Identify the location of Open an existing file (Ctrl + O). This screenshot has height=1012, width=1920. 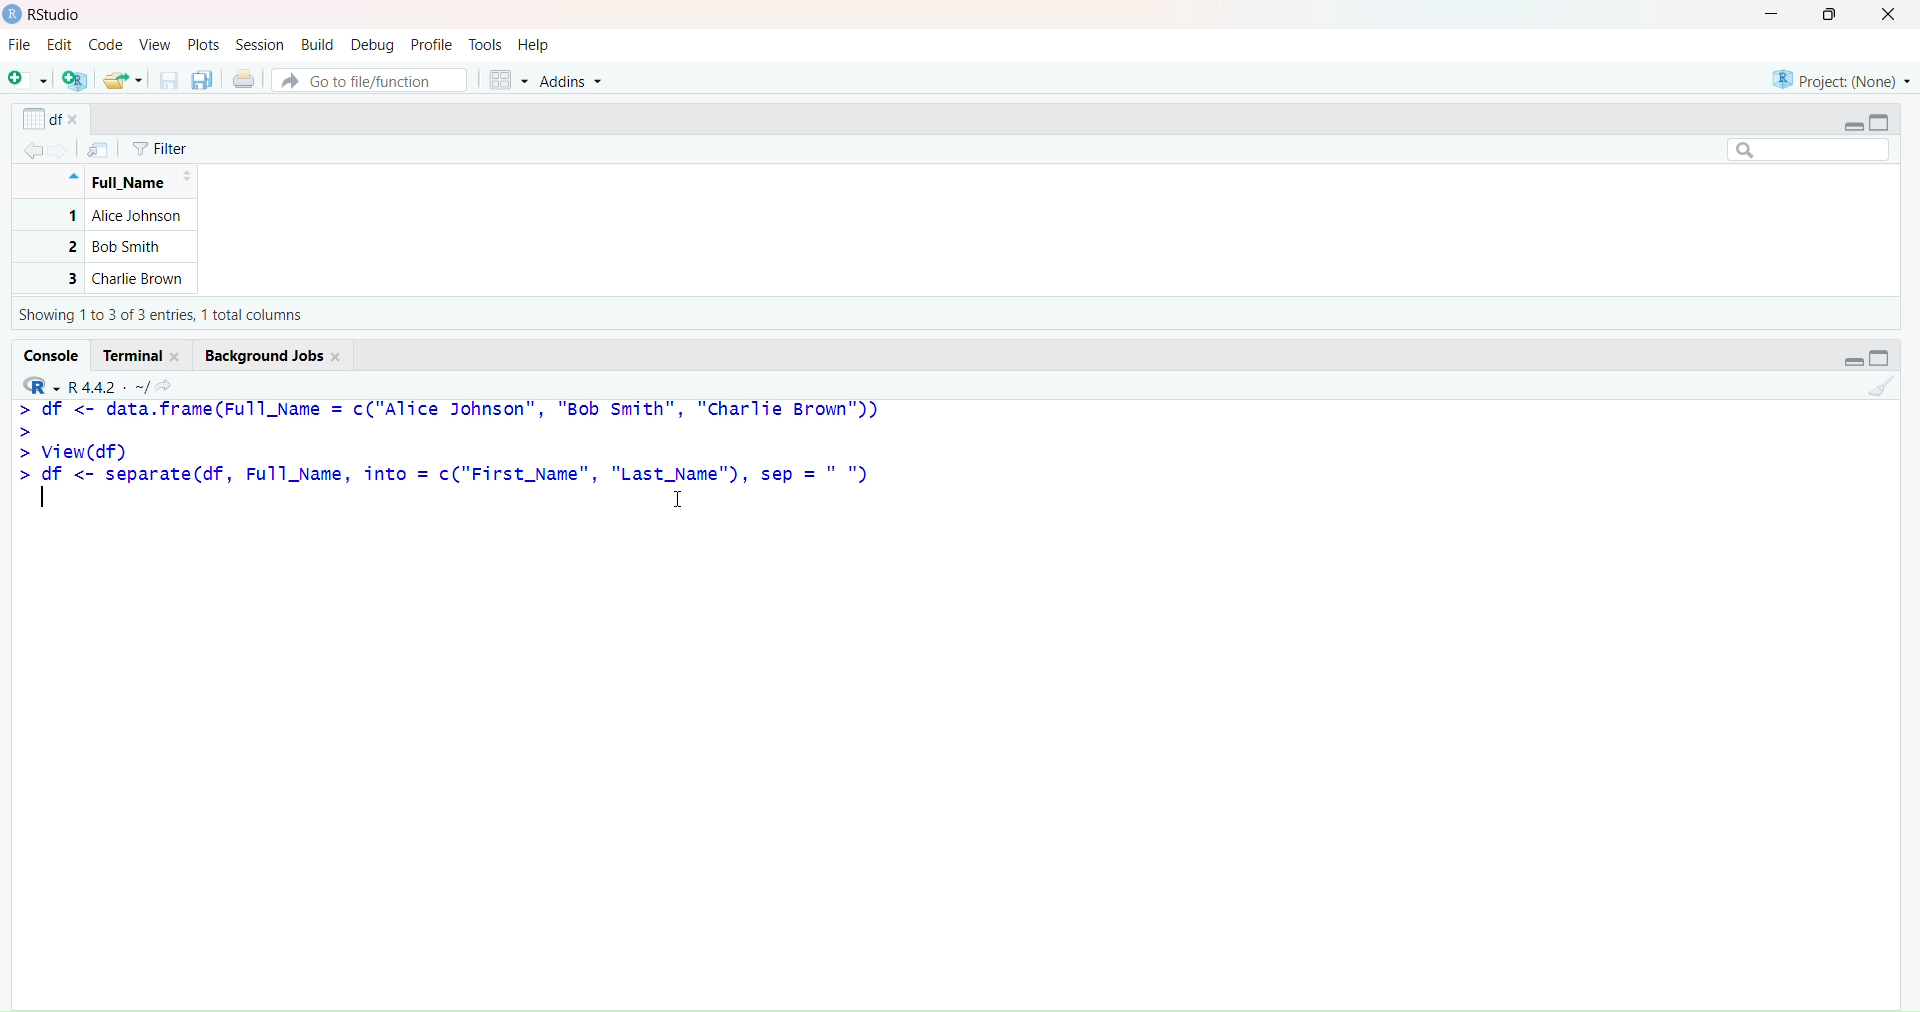
(125, 80).